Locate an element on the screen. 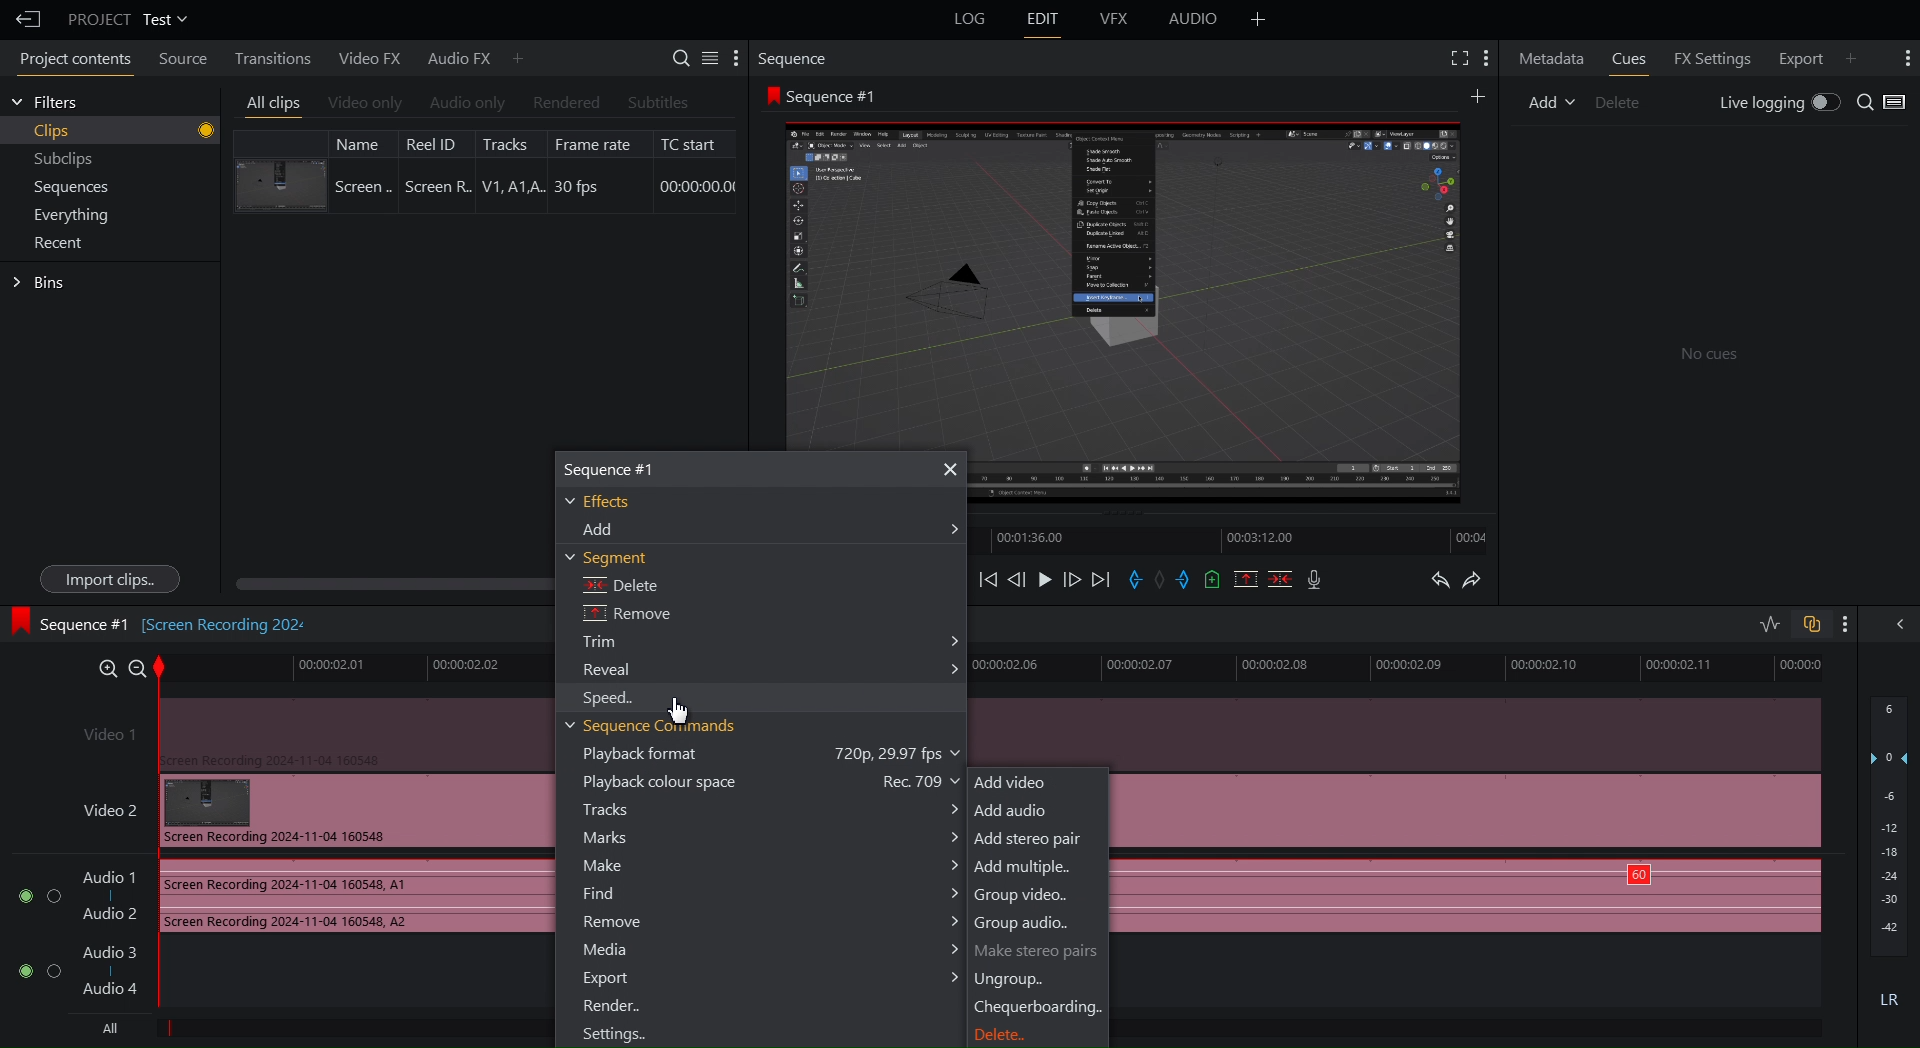  Group audio is located at coordinates (1023, 925).